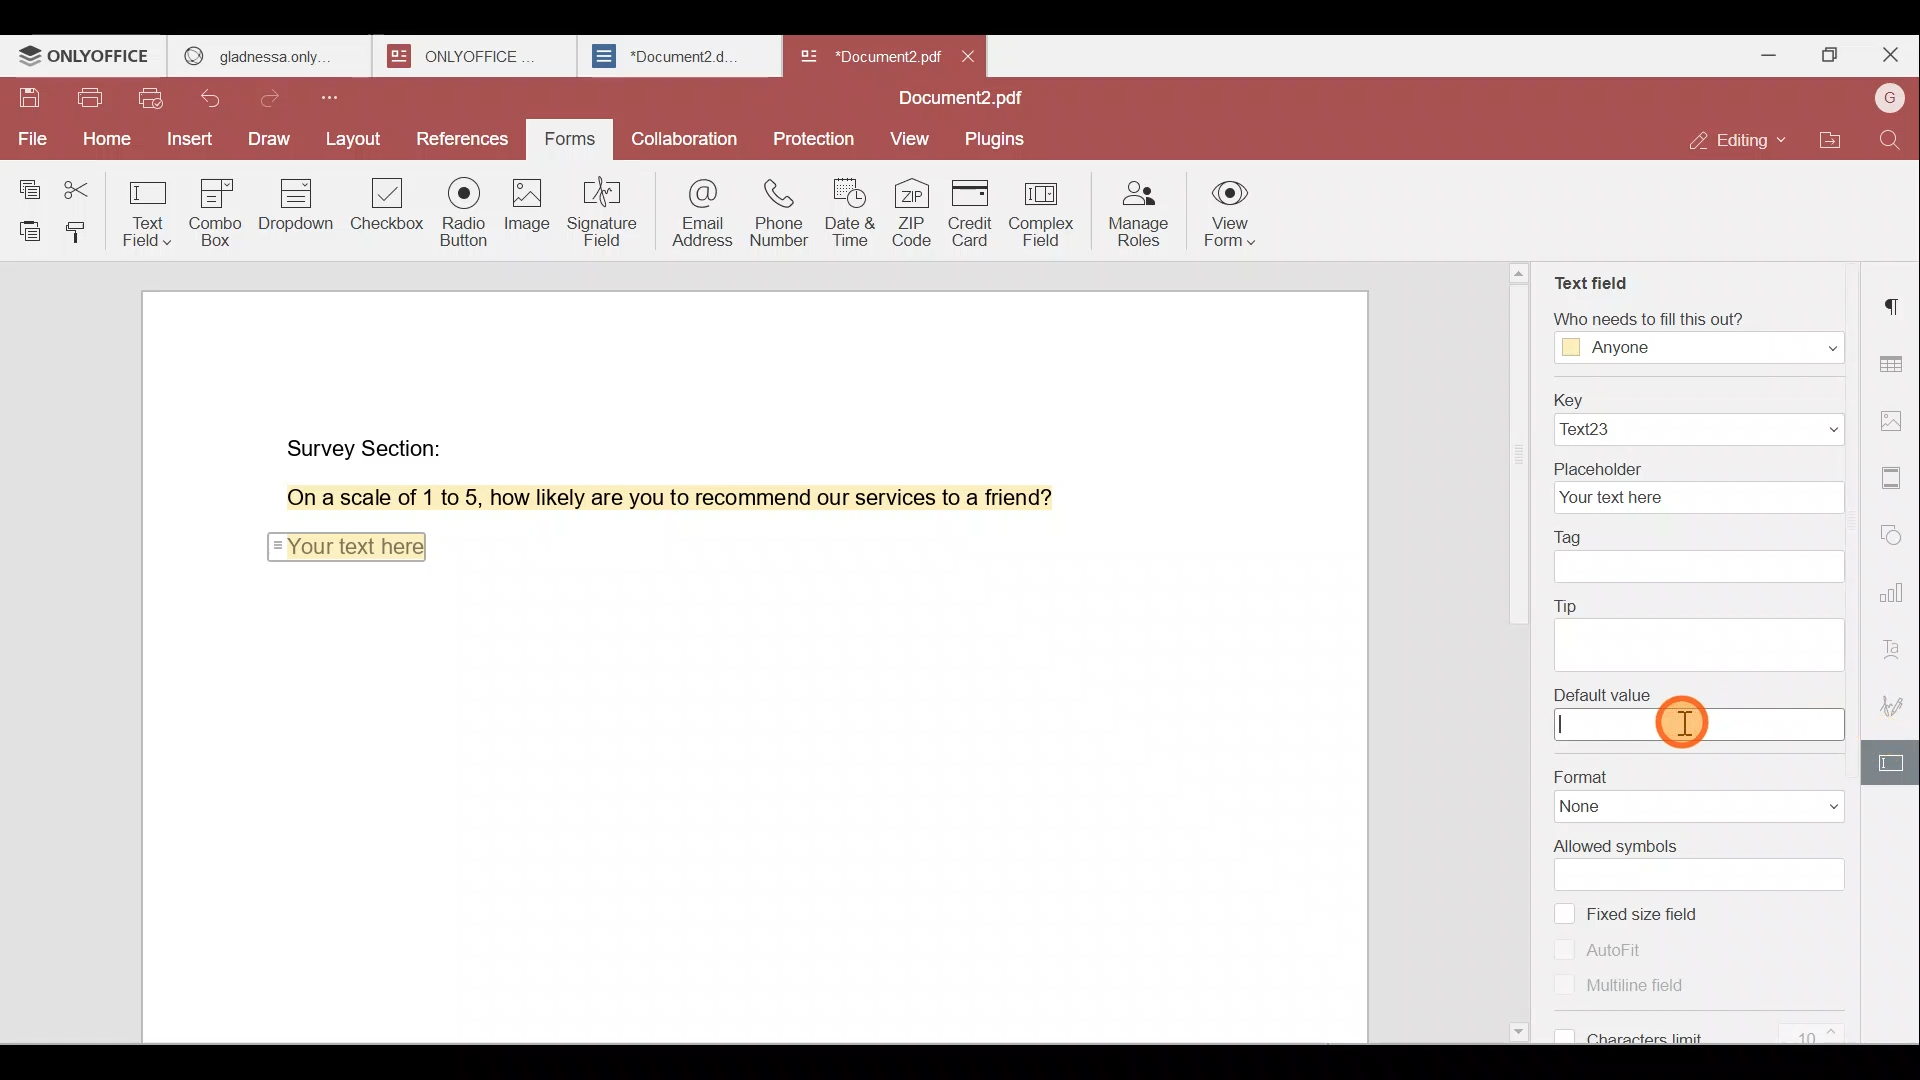  I want to click on Copy style, so click(80, 231).